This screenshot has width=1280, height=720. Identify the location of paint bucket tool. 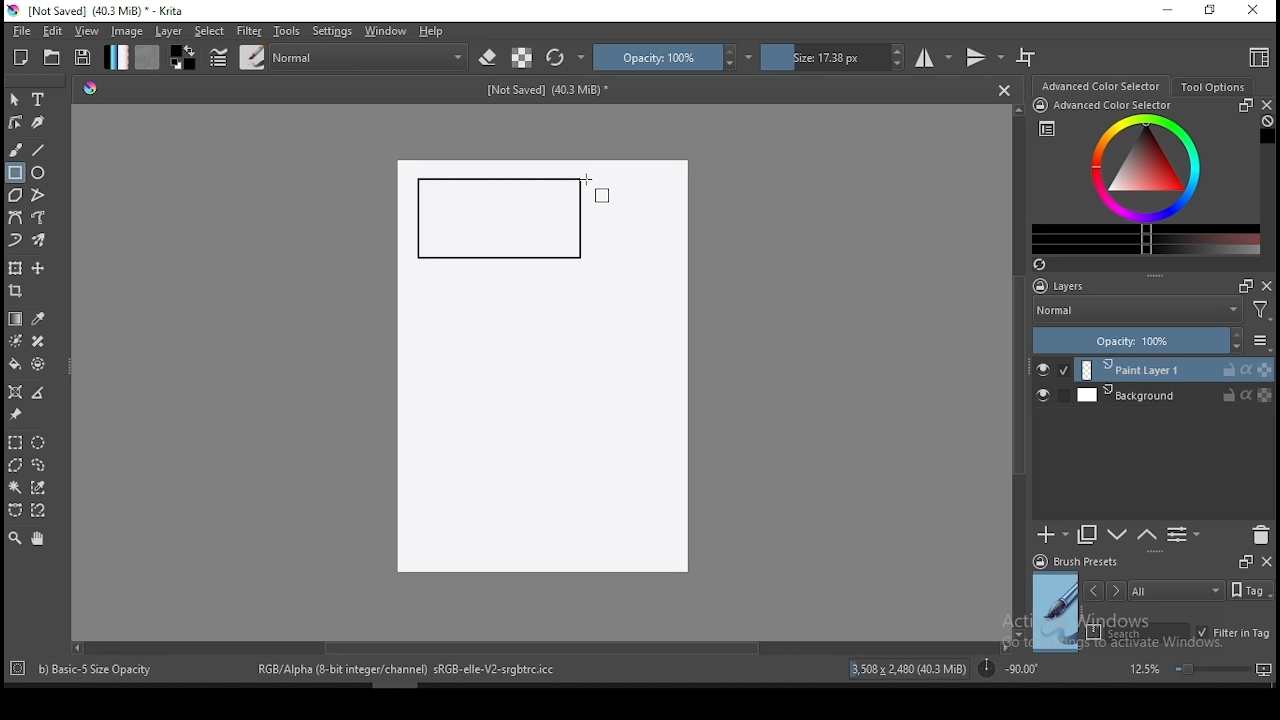
(15, 364).